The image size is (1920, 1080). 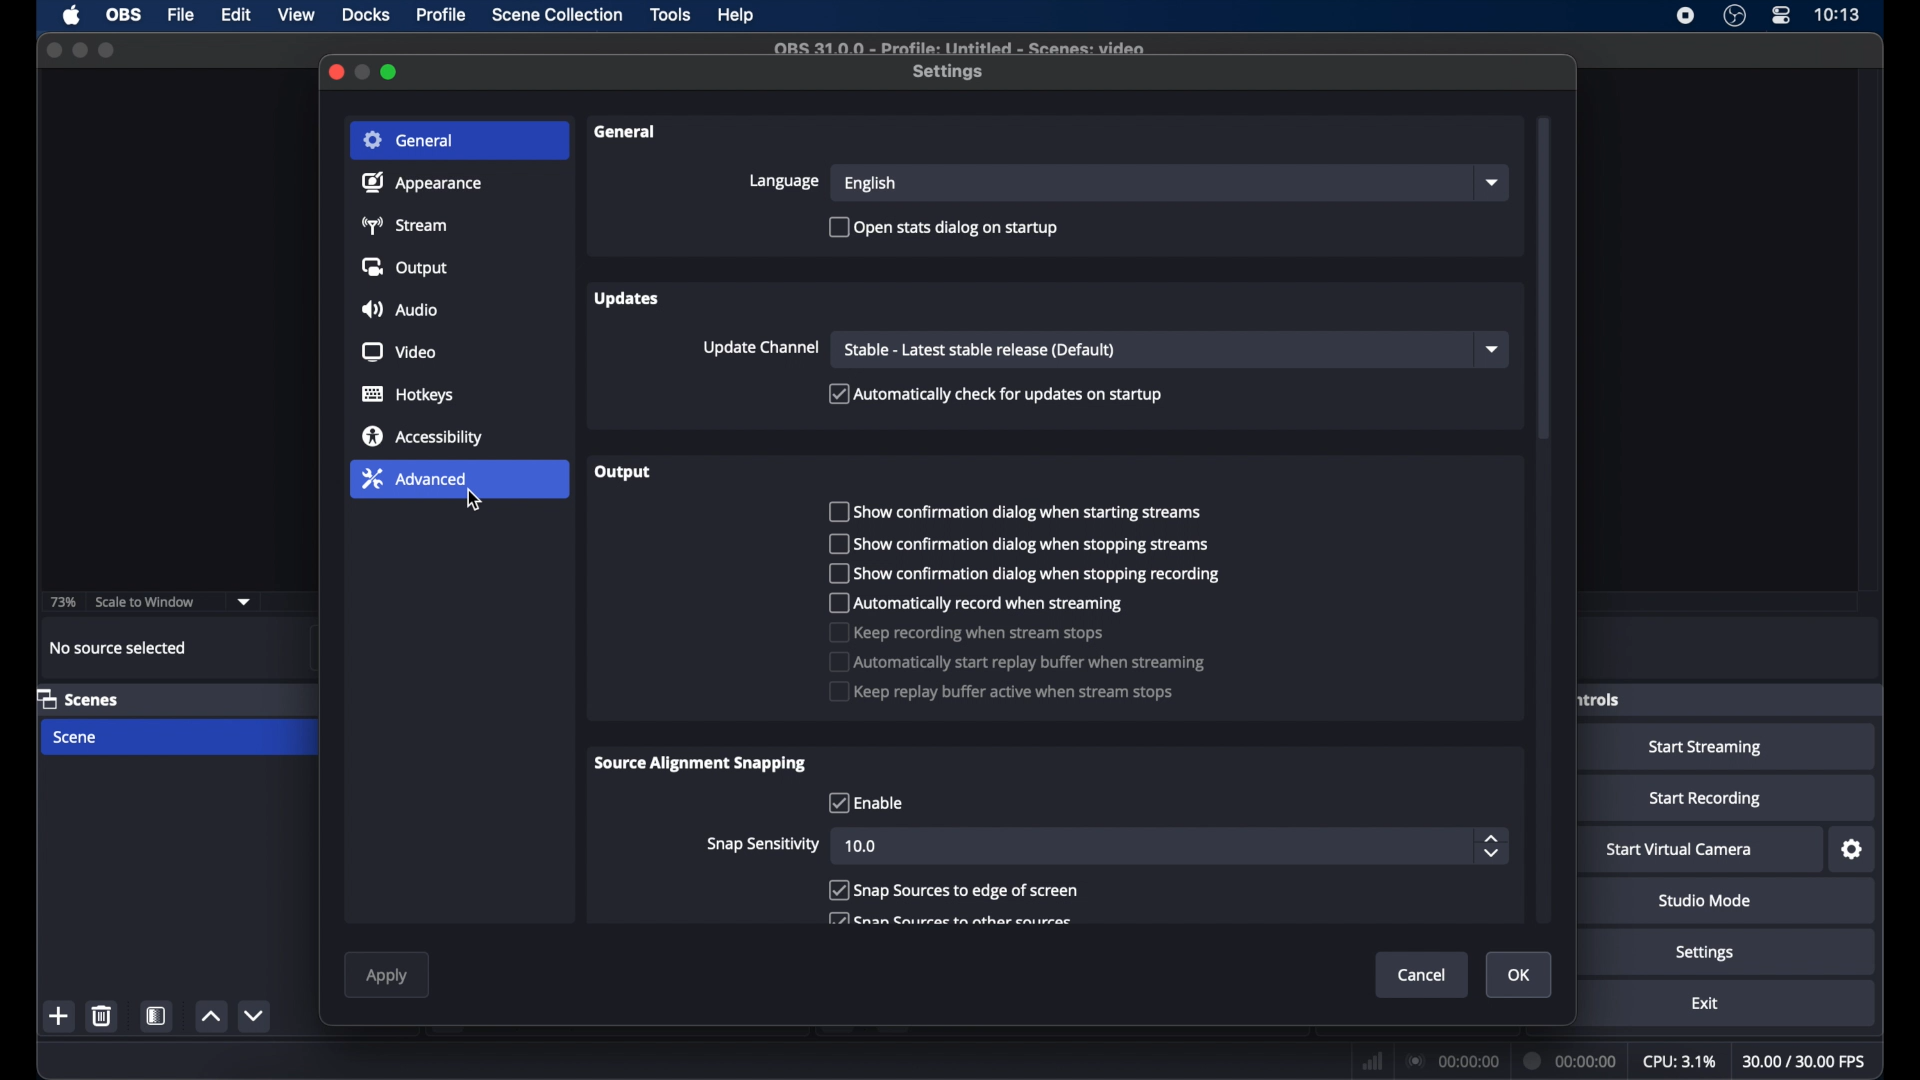 I want to click on start virtual camera, so click(x=1680, y=850).